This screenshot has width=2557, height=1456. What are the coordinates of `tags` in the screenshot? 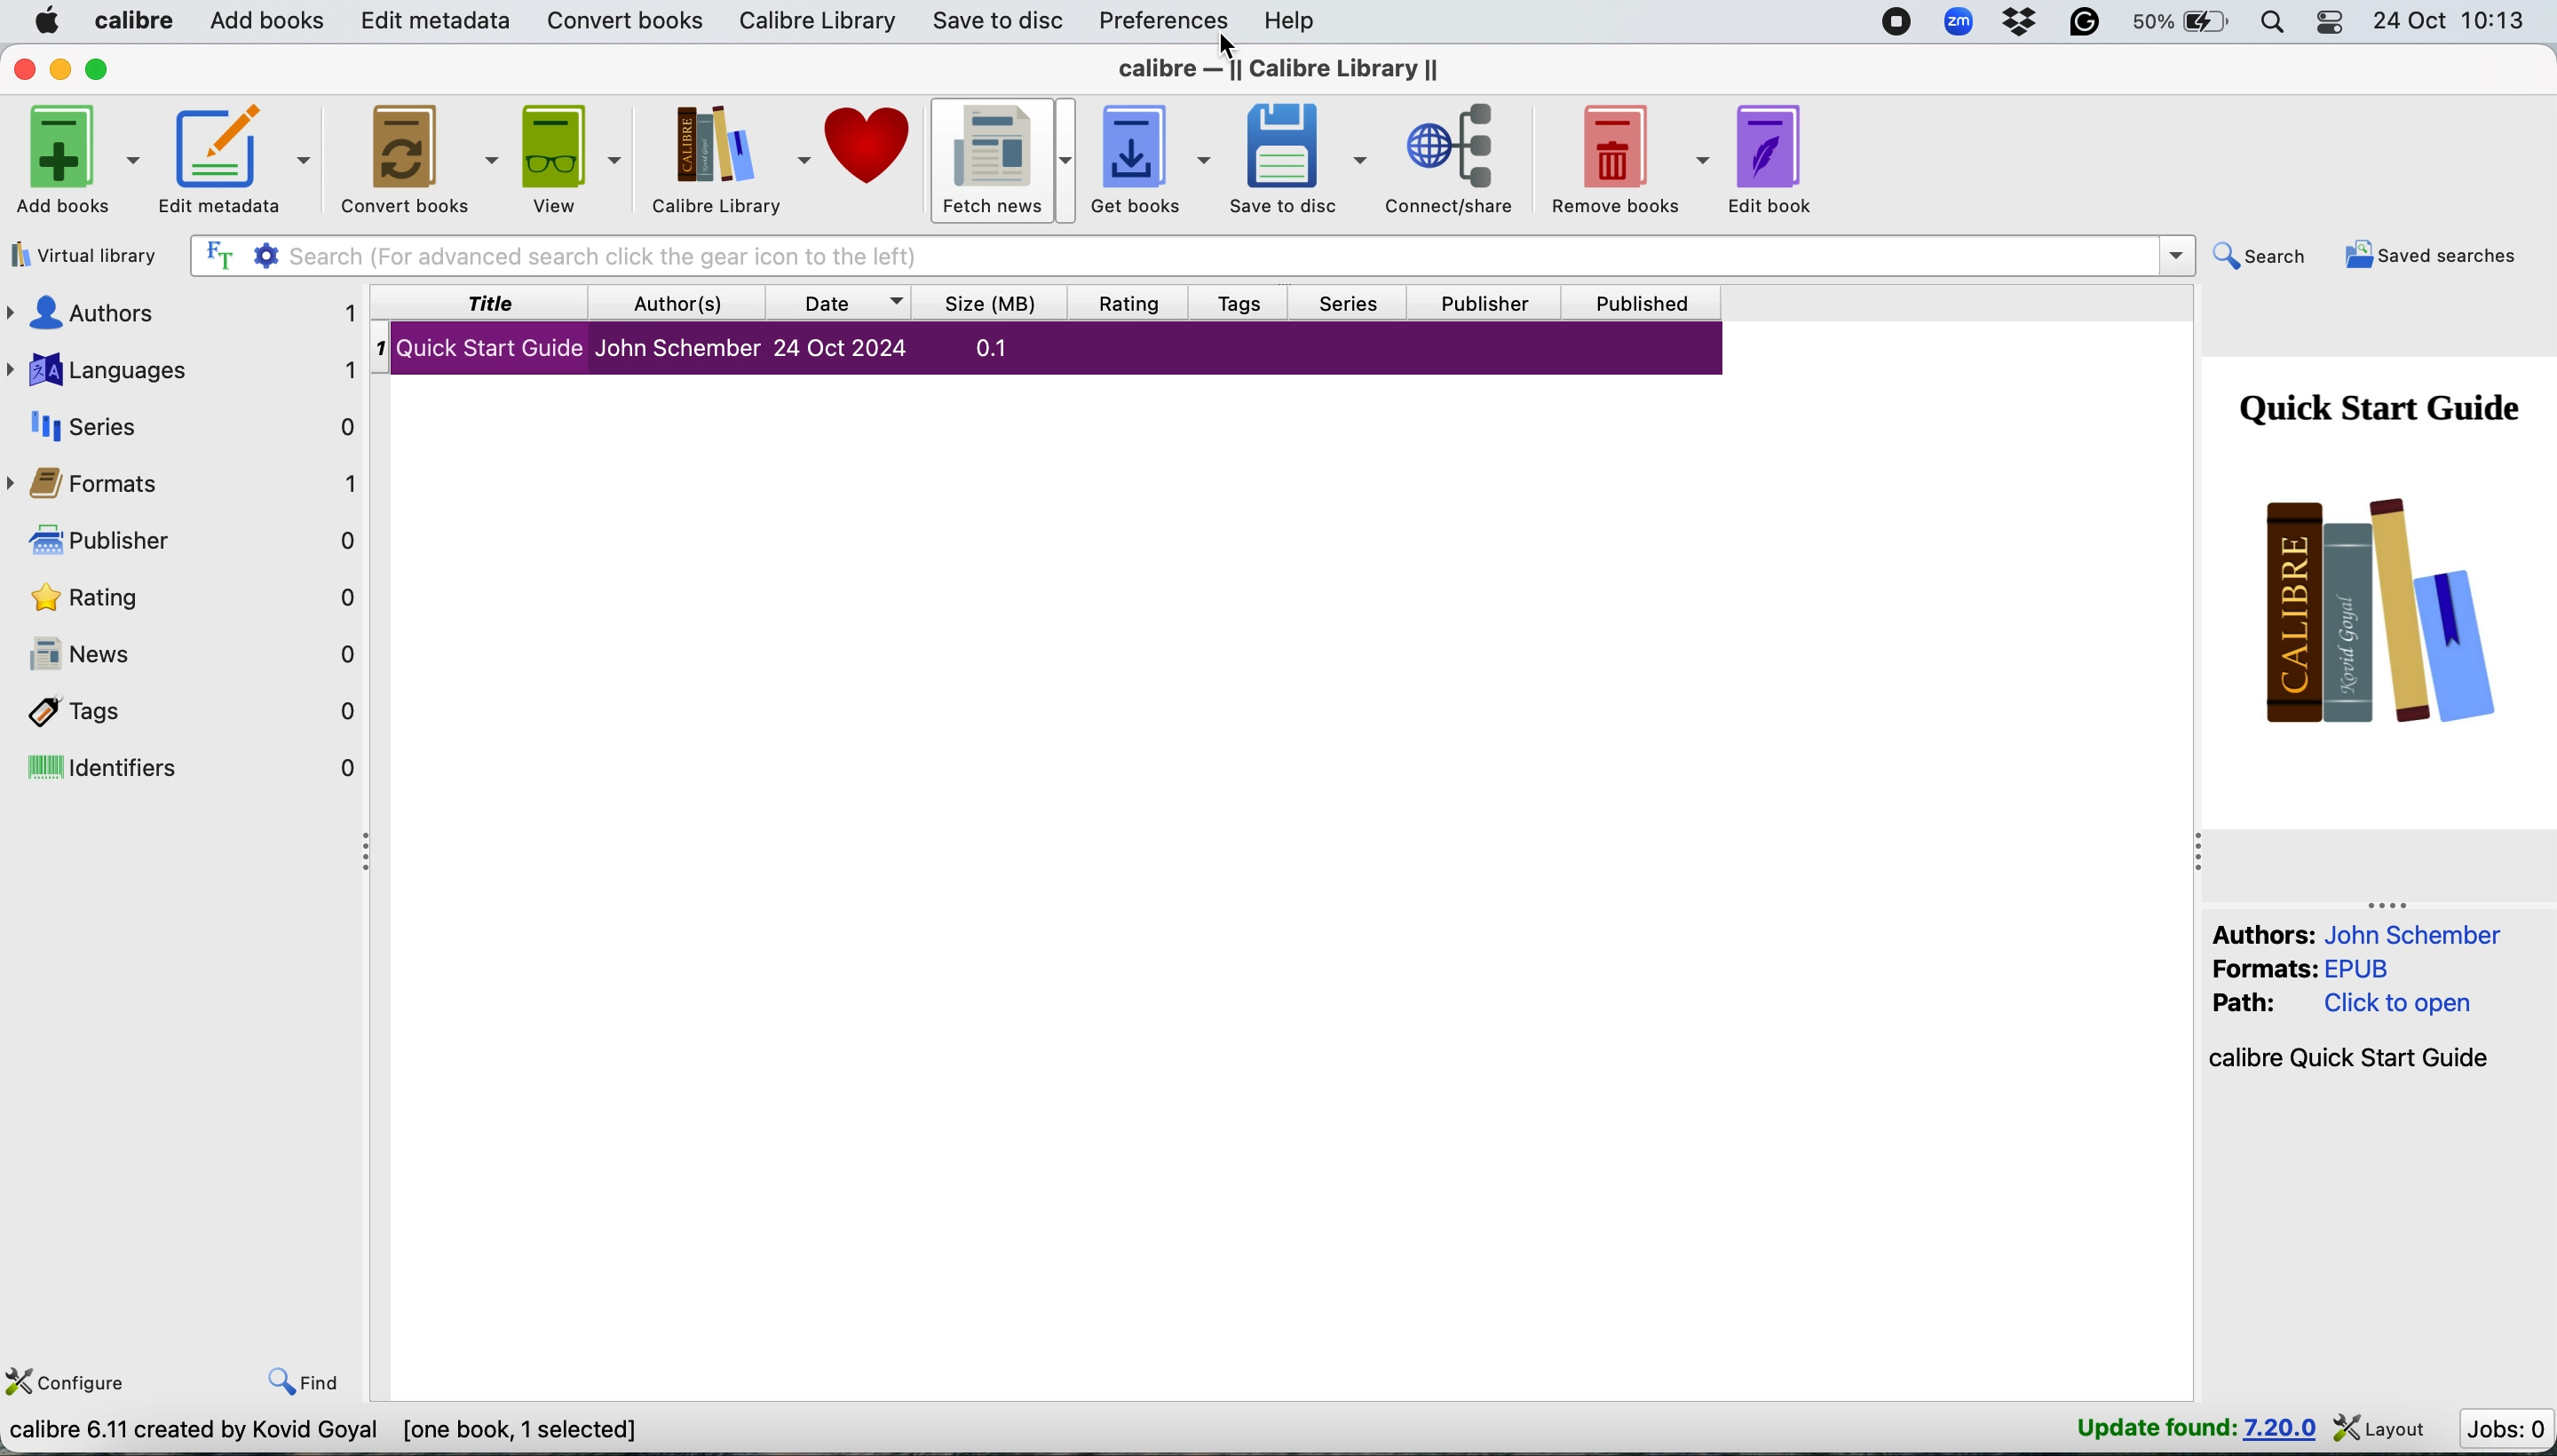 It's located at (1246, 302).